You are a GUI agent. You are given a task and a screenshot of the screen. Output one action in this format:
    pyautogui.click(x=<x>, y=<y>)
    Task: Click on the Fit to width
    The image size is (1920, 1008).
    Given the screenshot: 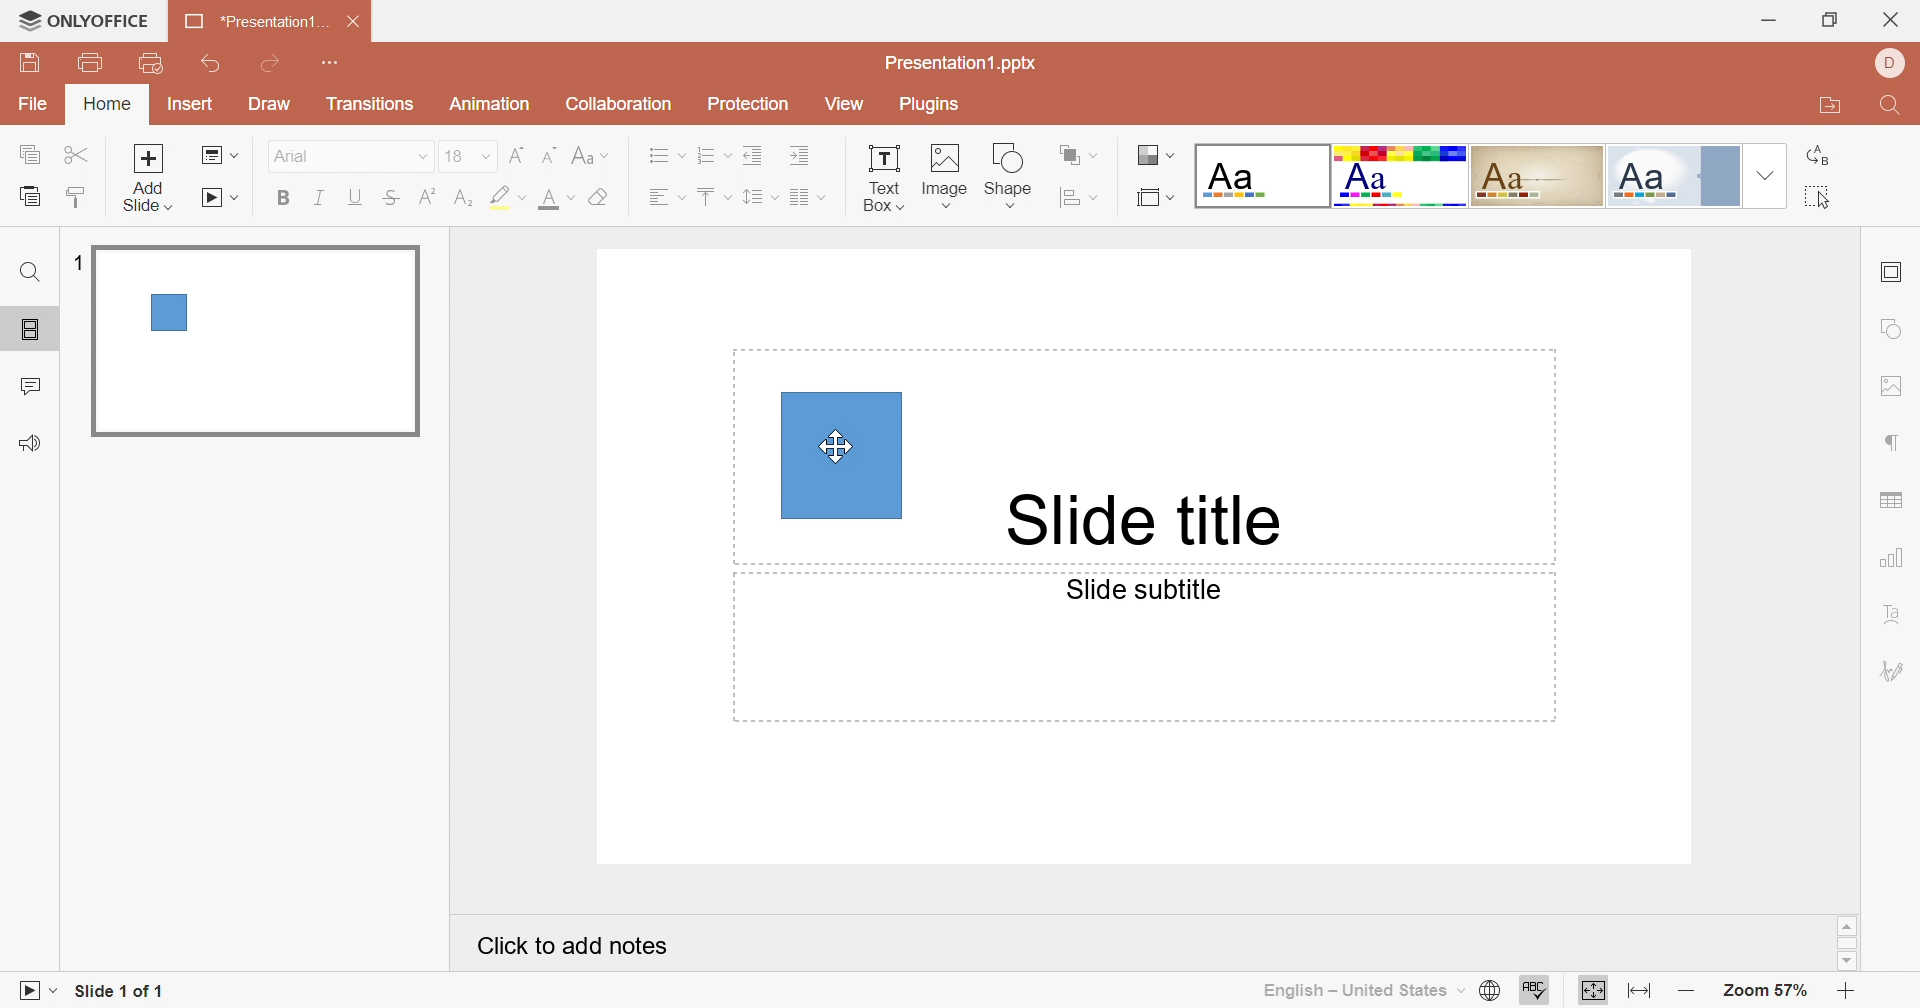 What is the action you would take?
    pyautogui.click(x=1636, y=991)
    